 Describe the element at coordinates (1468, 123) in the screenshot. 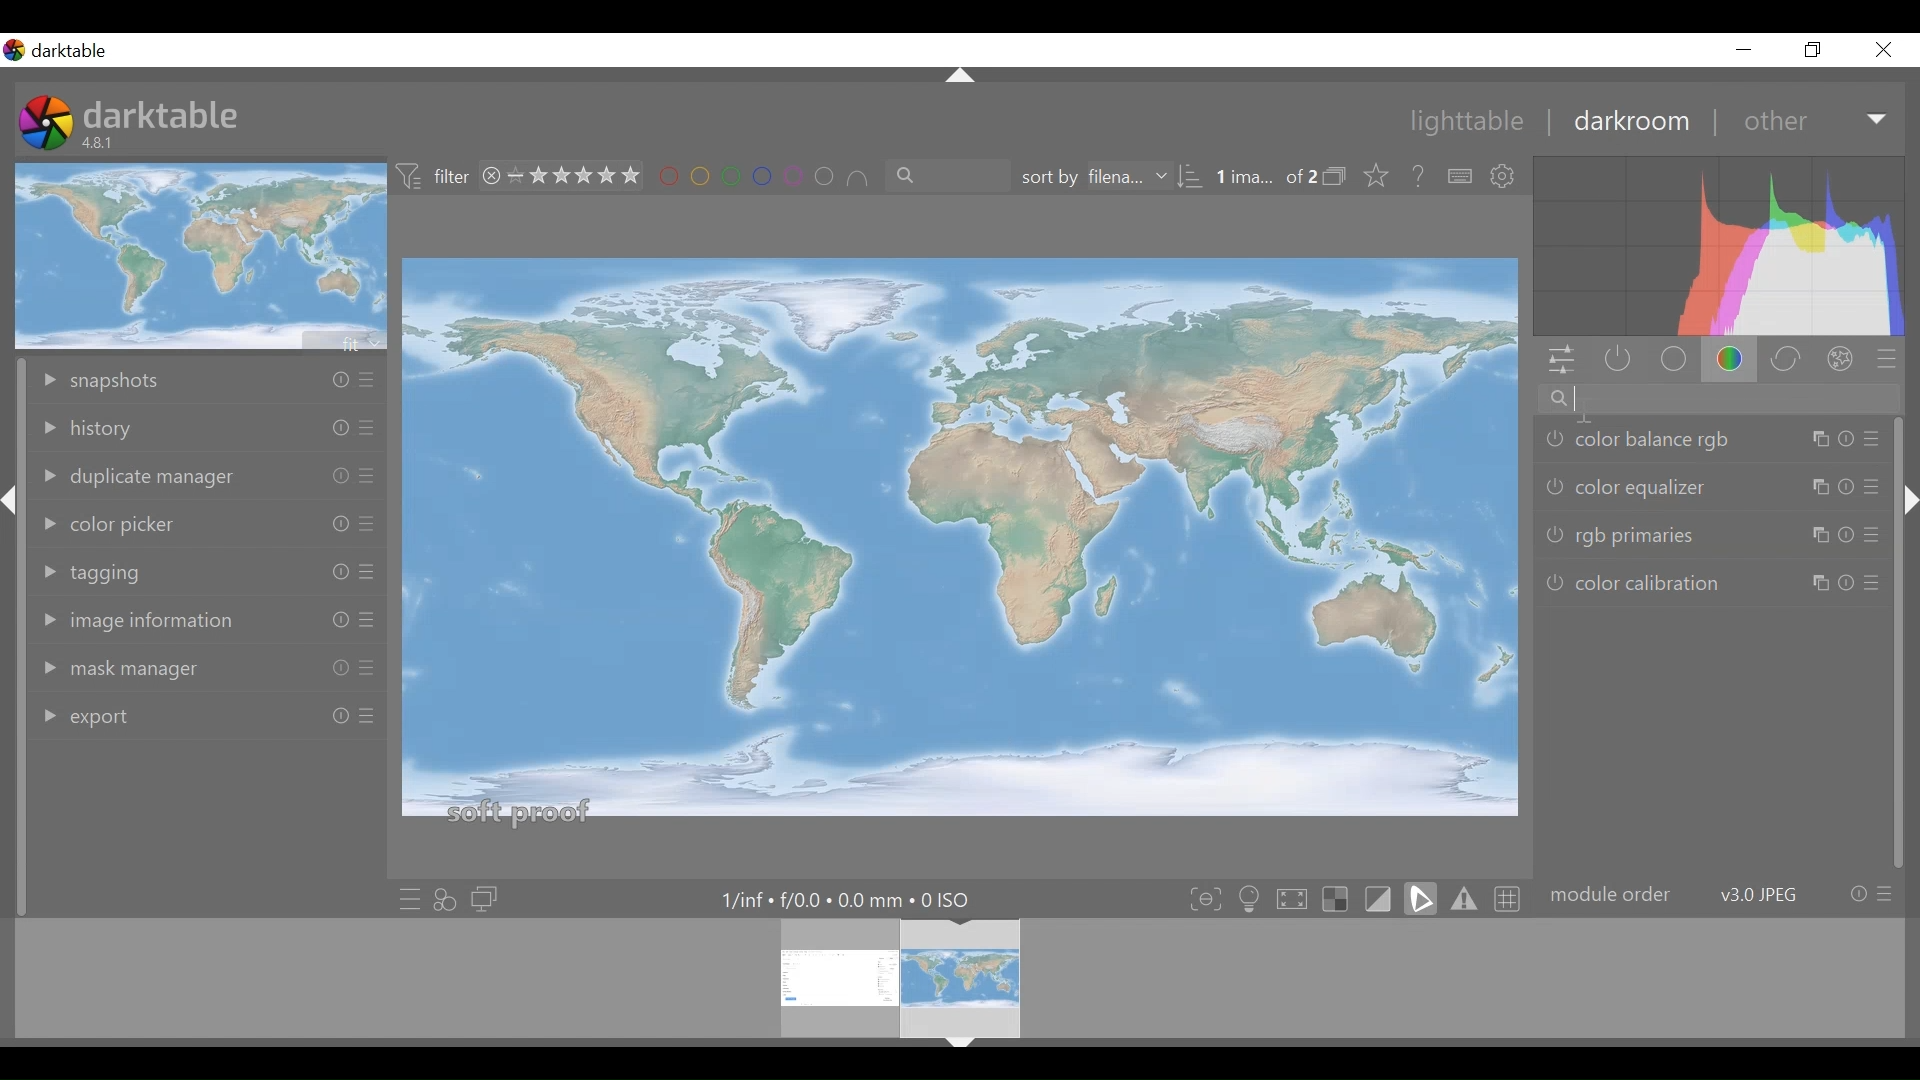

I see `lighttable` at that location.